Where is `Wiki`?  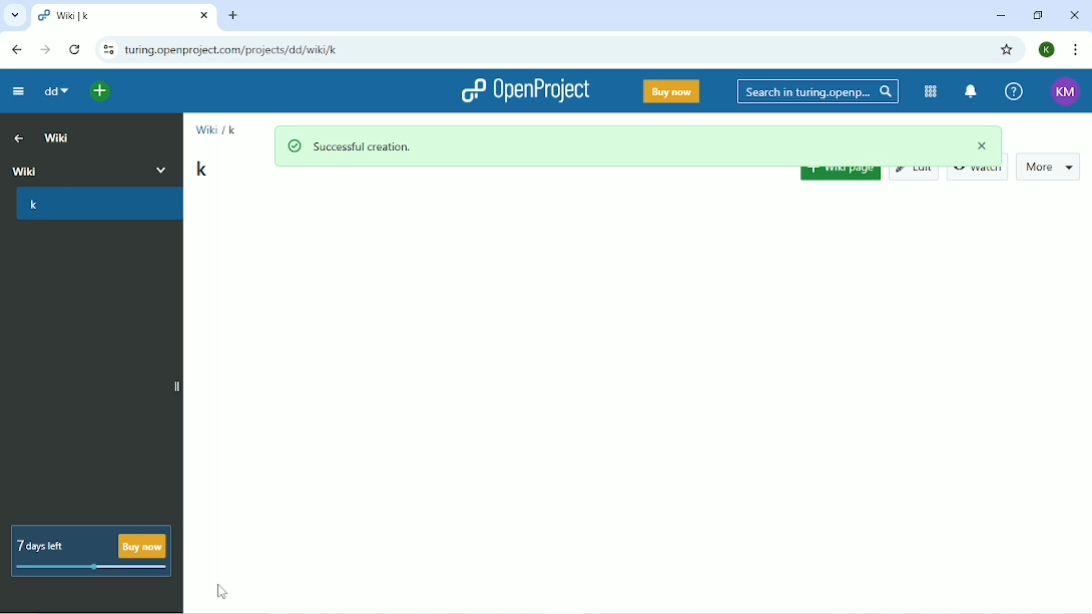
Wiki is located at coordinates (57, 135).